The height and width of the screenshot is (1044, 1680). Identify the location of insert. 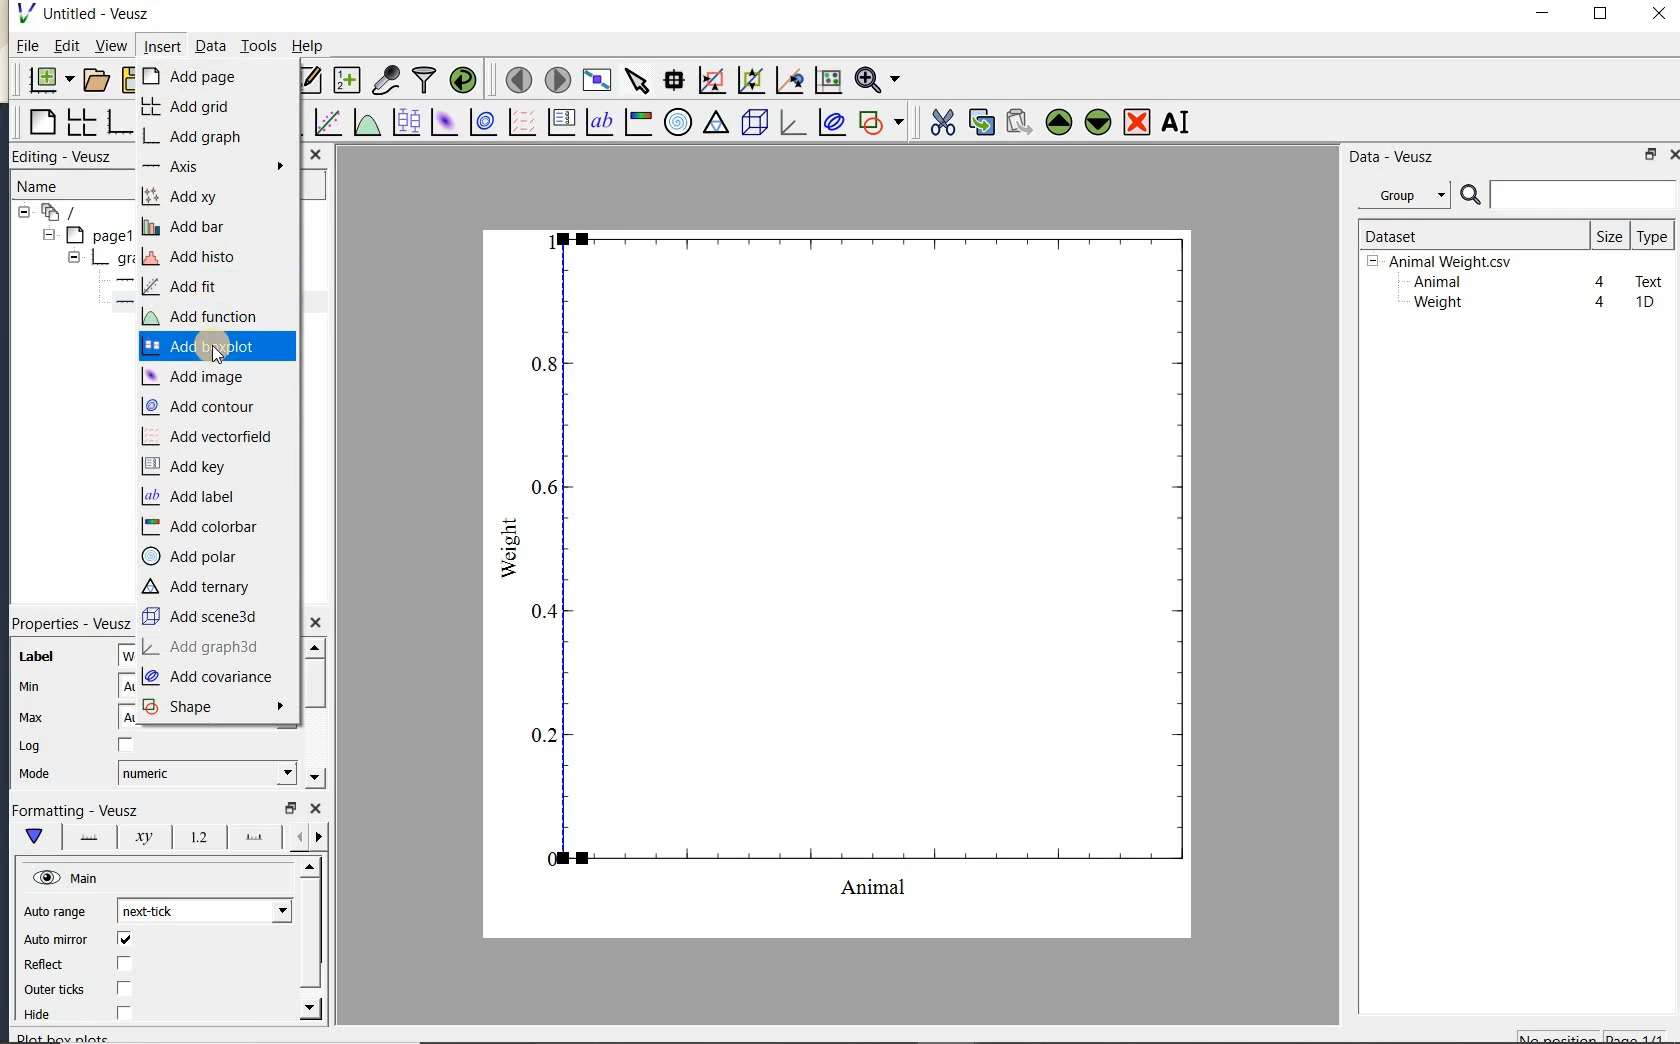
(161, 45).